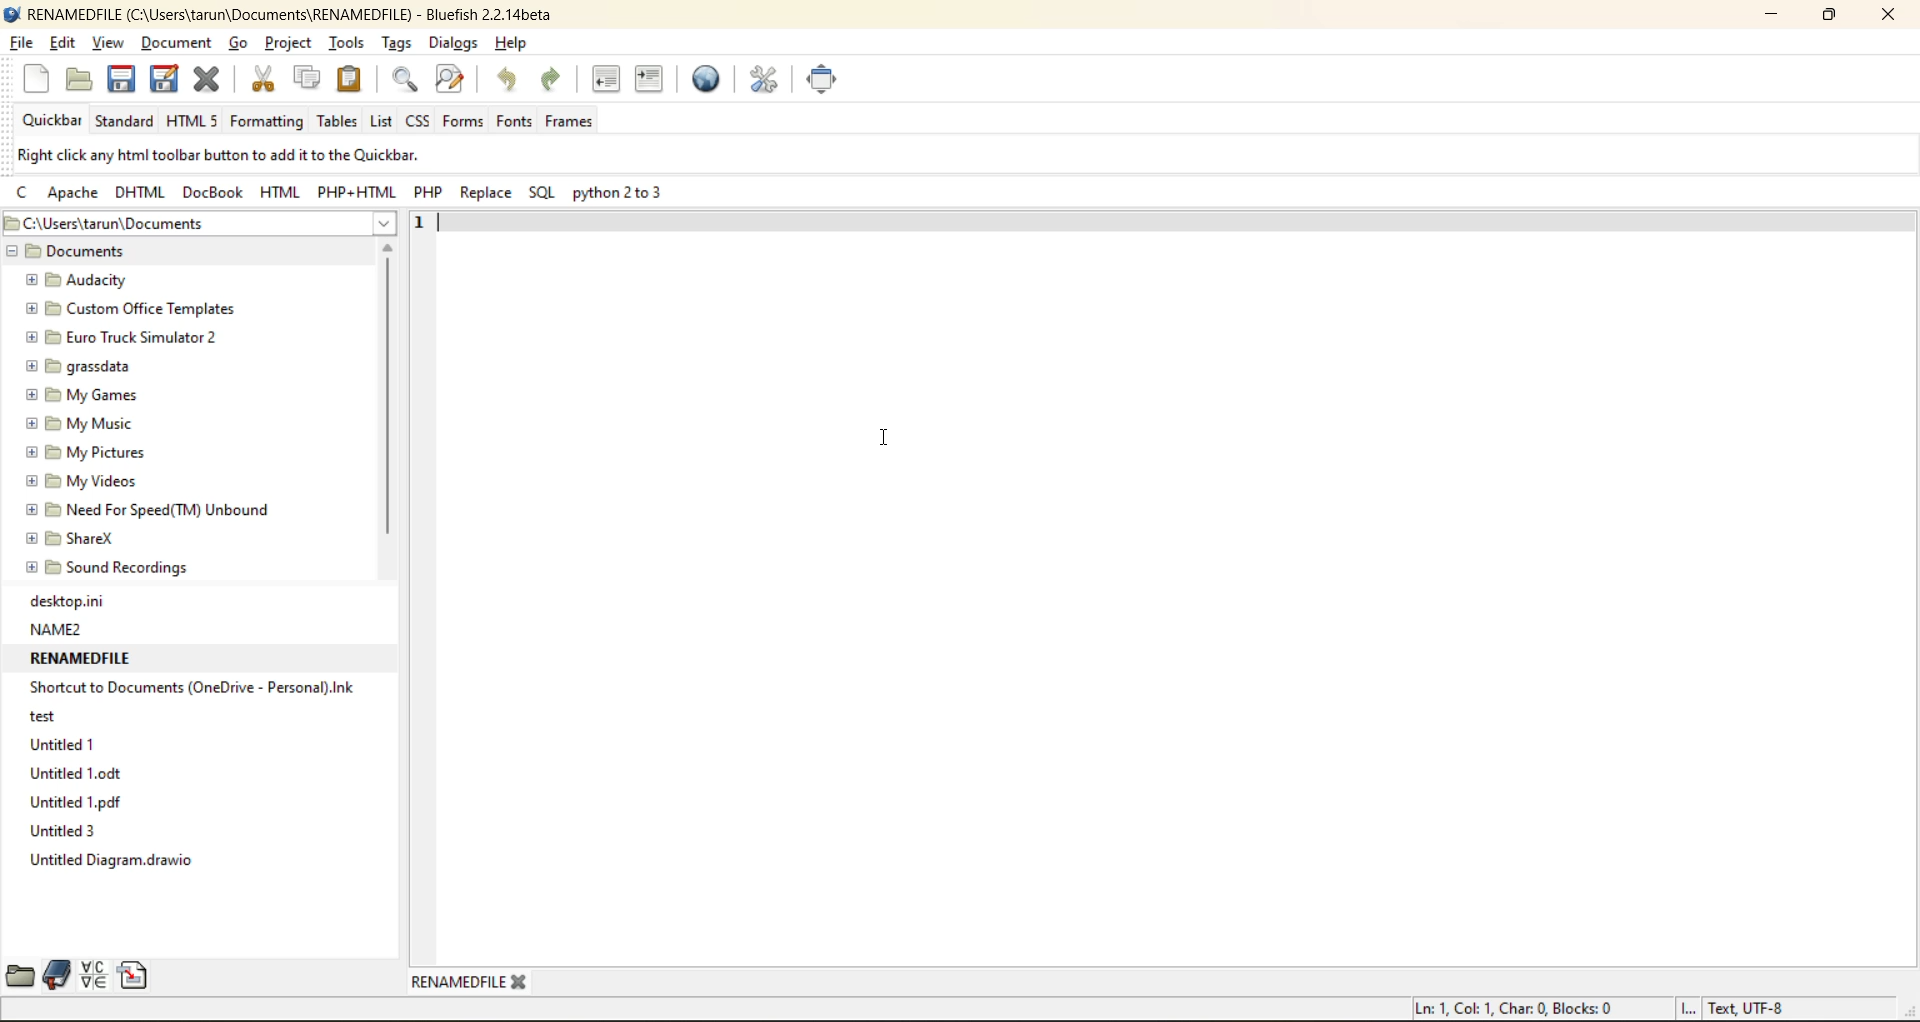 The width and height of the screenshot is (1920, 1022). What do you see at coordinates (649, 79) in the screenshot?
I see `indent` at bounding box center [649, 79].